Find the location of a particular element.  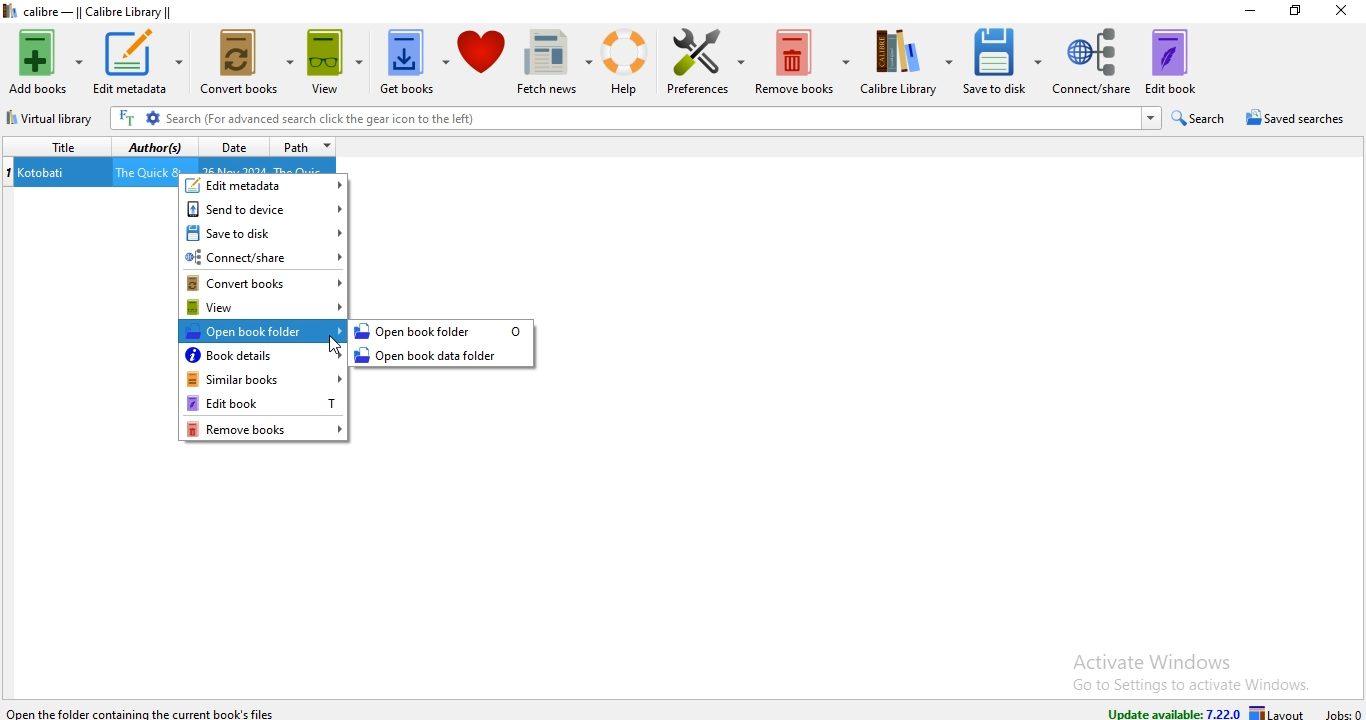

add books is located at coordinates (45, 62).